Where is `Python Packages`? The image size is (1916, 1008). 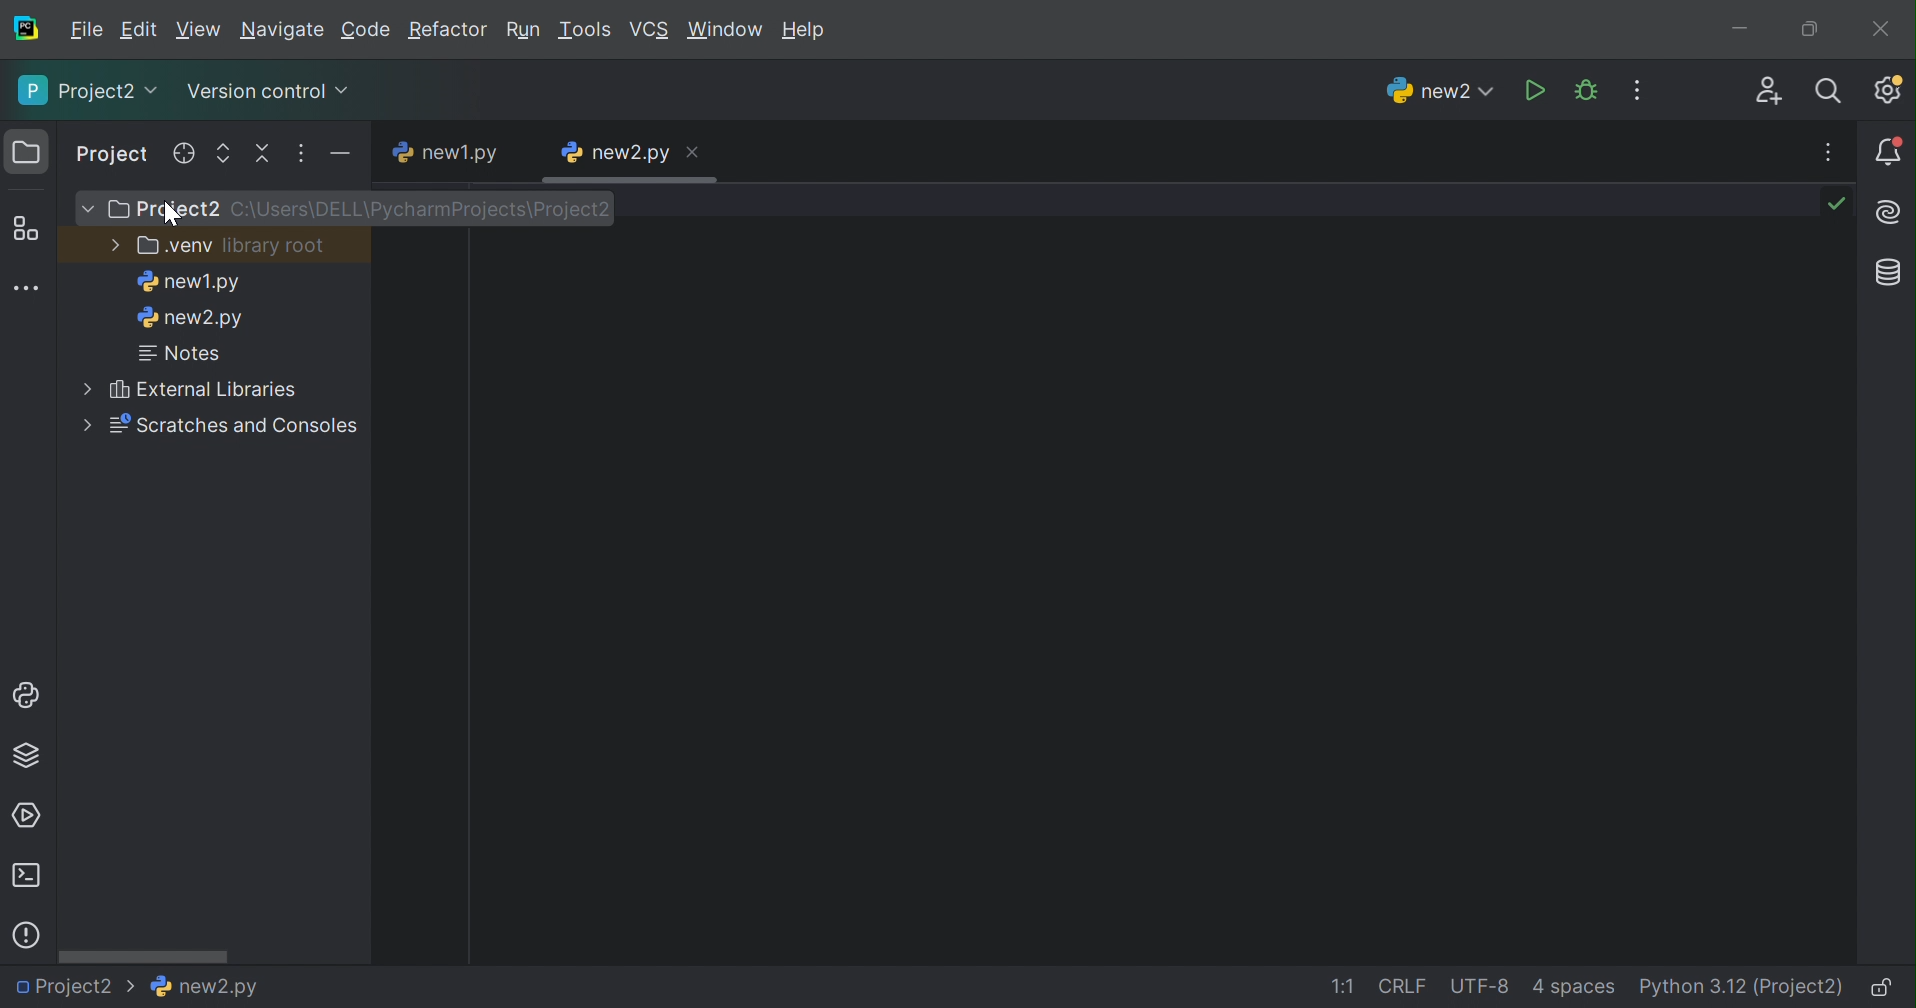
Python Packages is located at coordinates (30, 759).